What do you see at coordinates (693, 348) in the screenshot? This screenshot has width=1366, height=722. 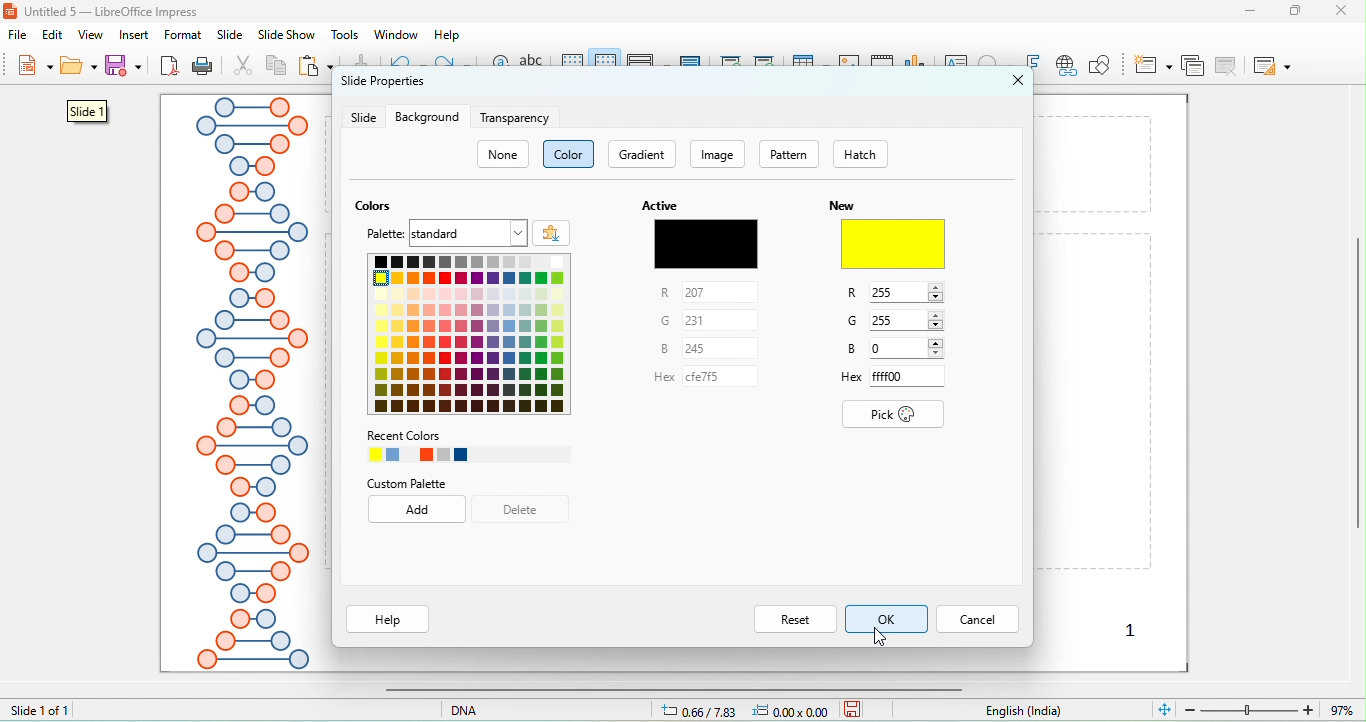 I see `B` at bounding box center [693, 348].